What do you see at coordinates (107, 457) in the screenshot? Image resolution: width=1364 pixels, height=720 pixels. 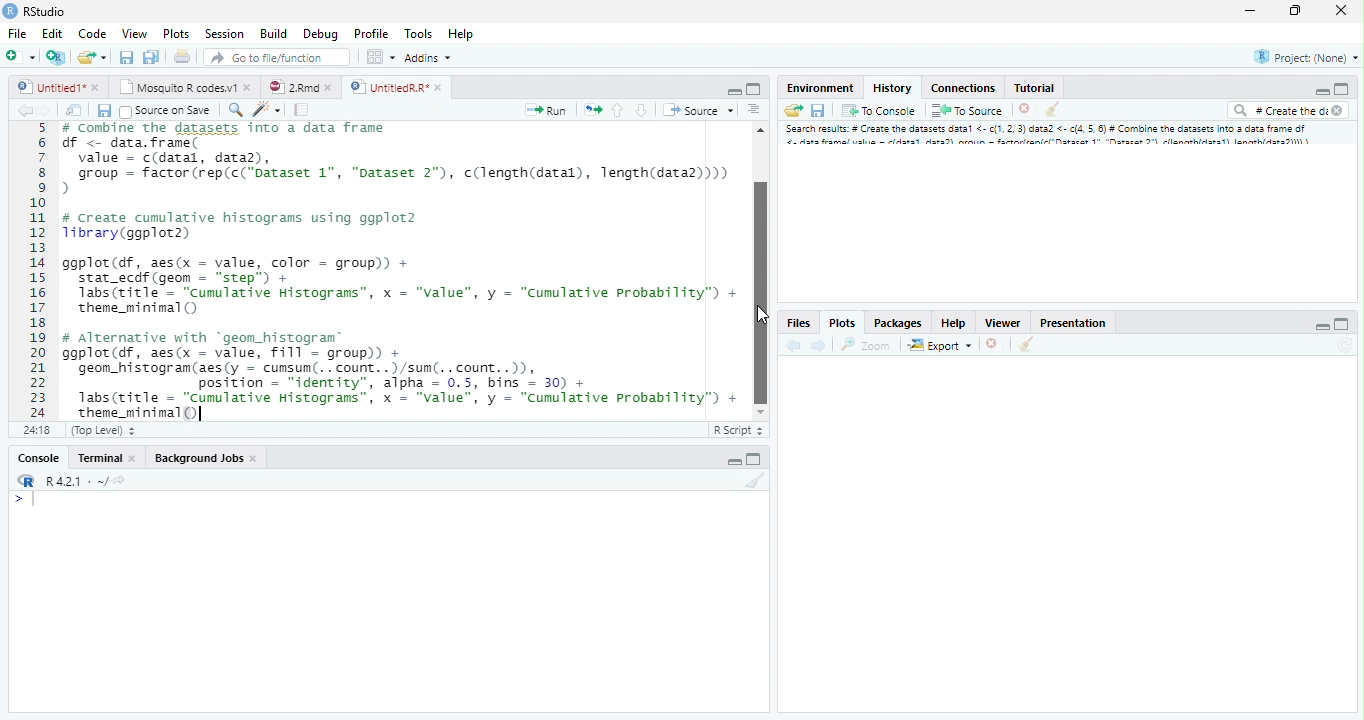 I see `Terminal` at bounding box center [107, 457].